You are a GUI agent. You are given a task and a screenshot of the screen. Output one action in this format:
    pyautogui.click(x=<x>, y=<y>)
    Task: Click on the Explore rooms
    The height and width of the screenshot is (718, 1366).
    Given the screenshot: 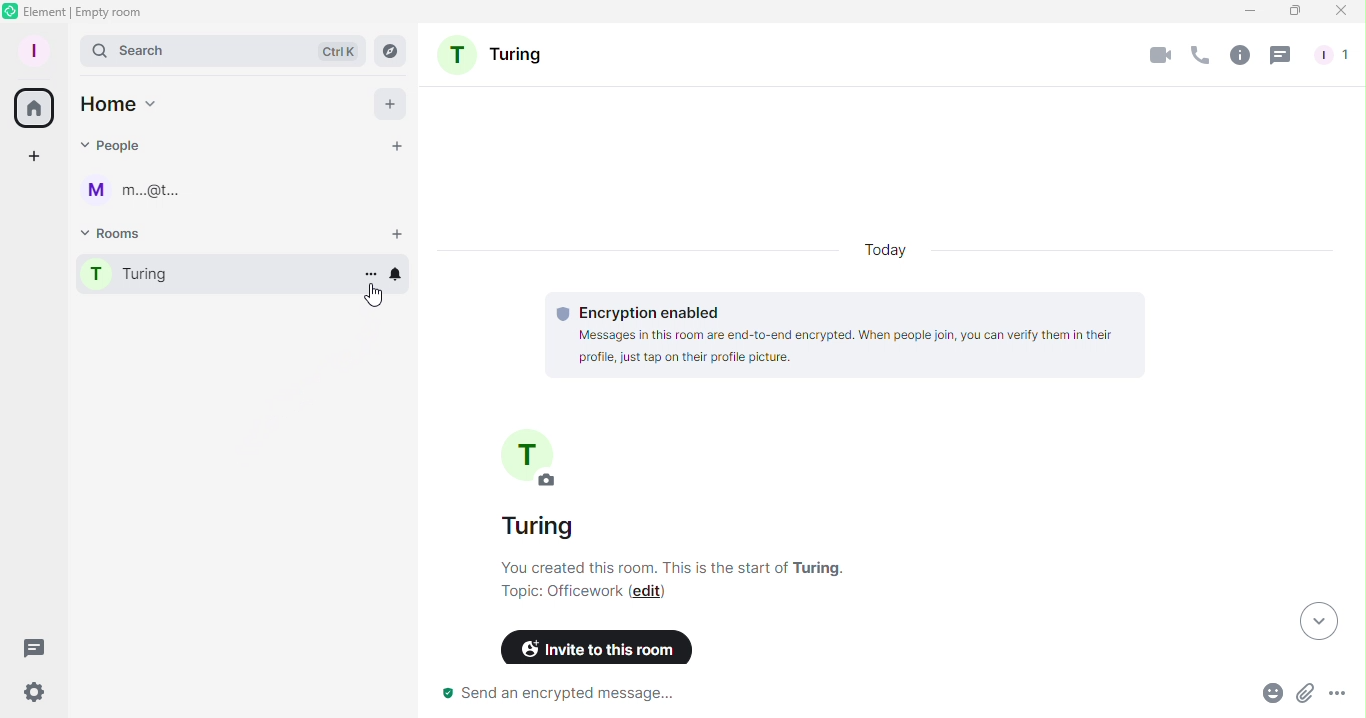 What is the action you would take?
    pyautogui.click(x=399, y=48)
    